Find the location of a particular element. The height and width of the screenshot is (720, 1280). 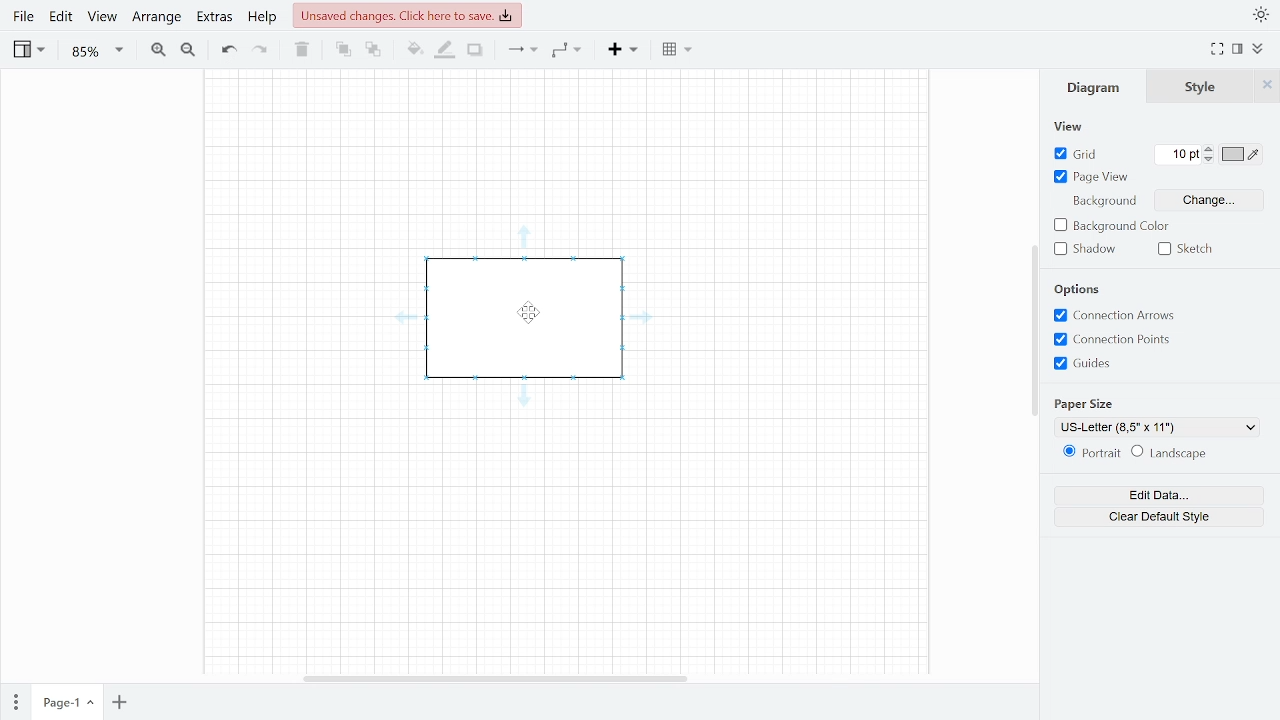

Page view is located at coordinates (1093, 179).